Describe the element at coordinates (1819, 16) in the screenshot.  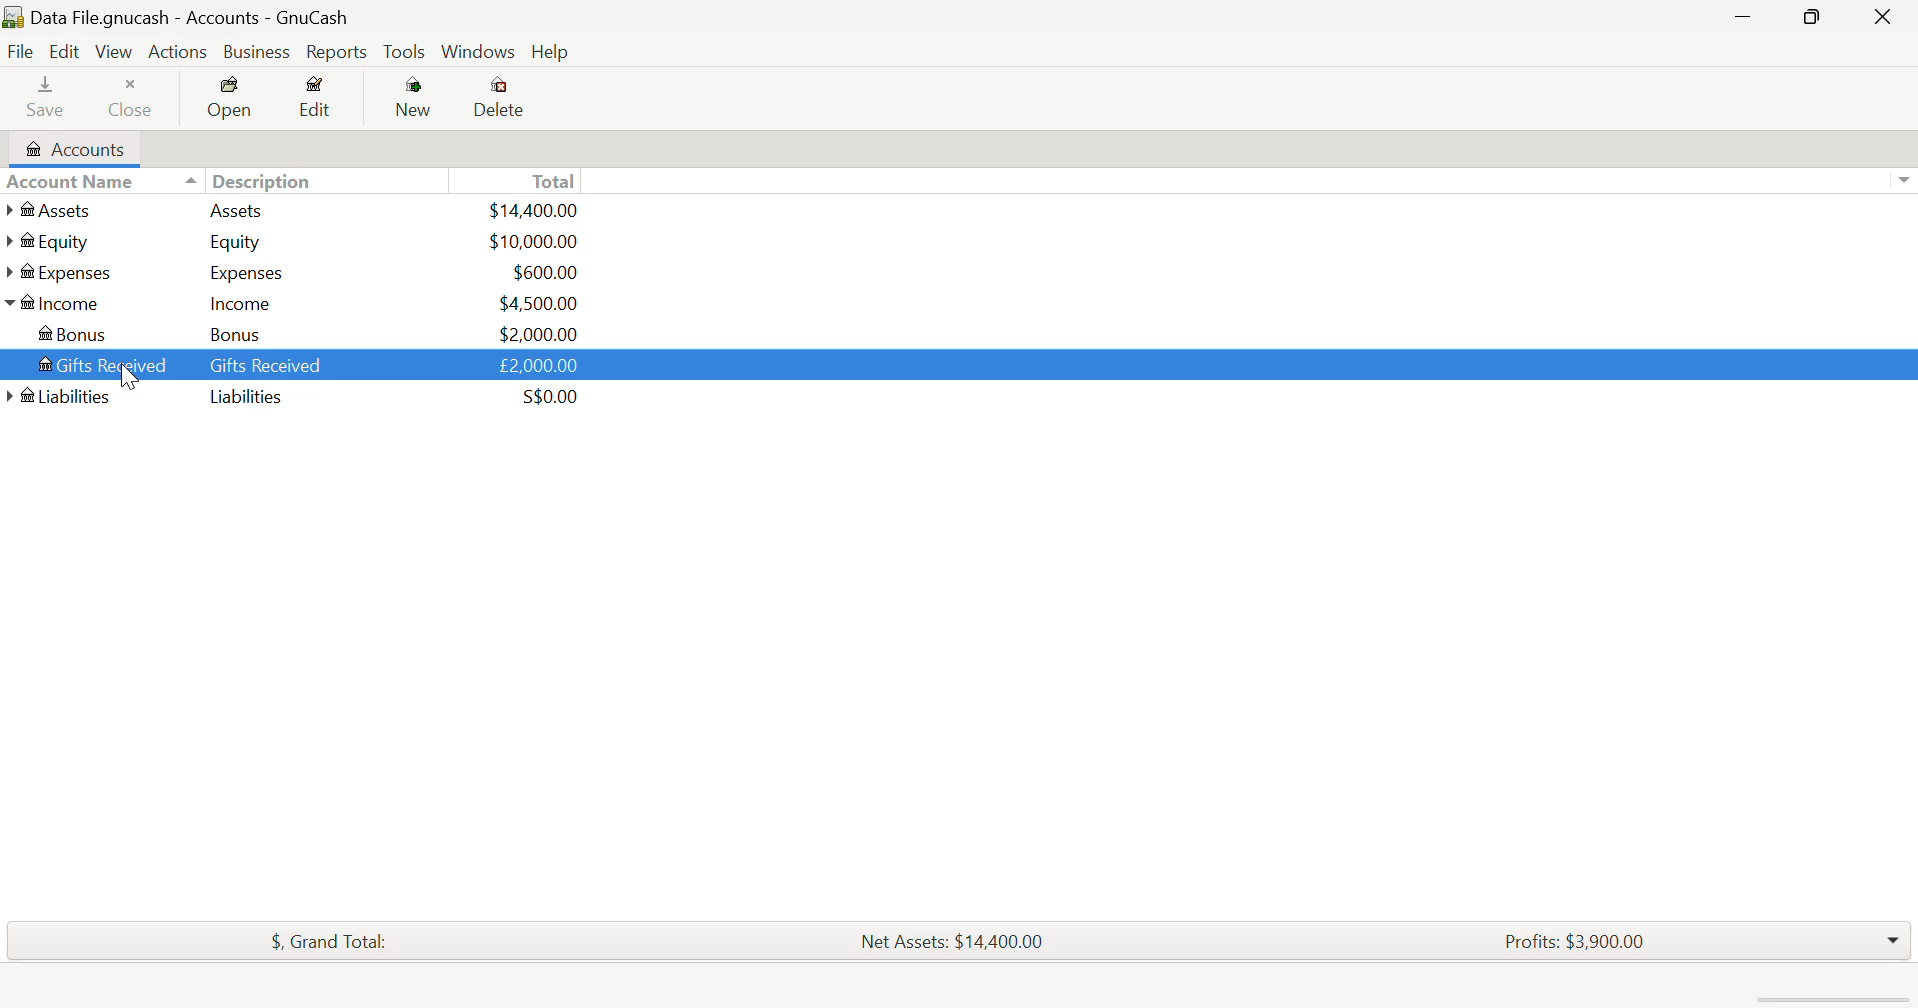
I see `Minimize` at that location.